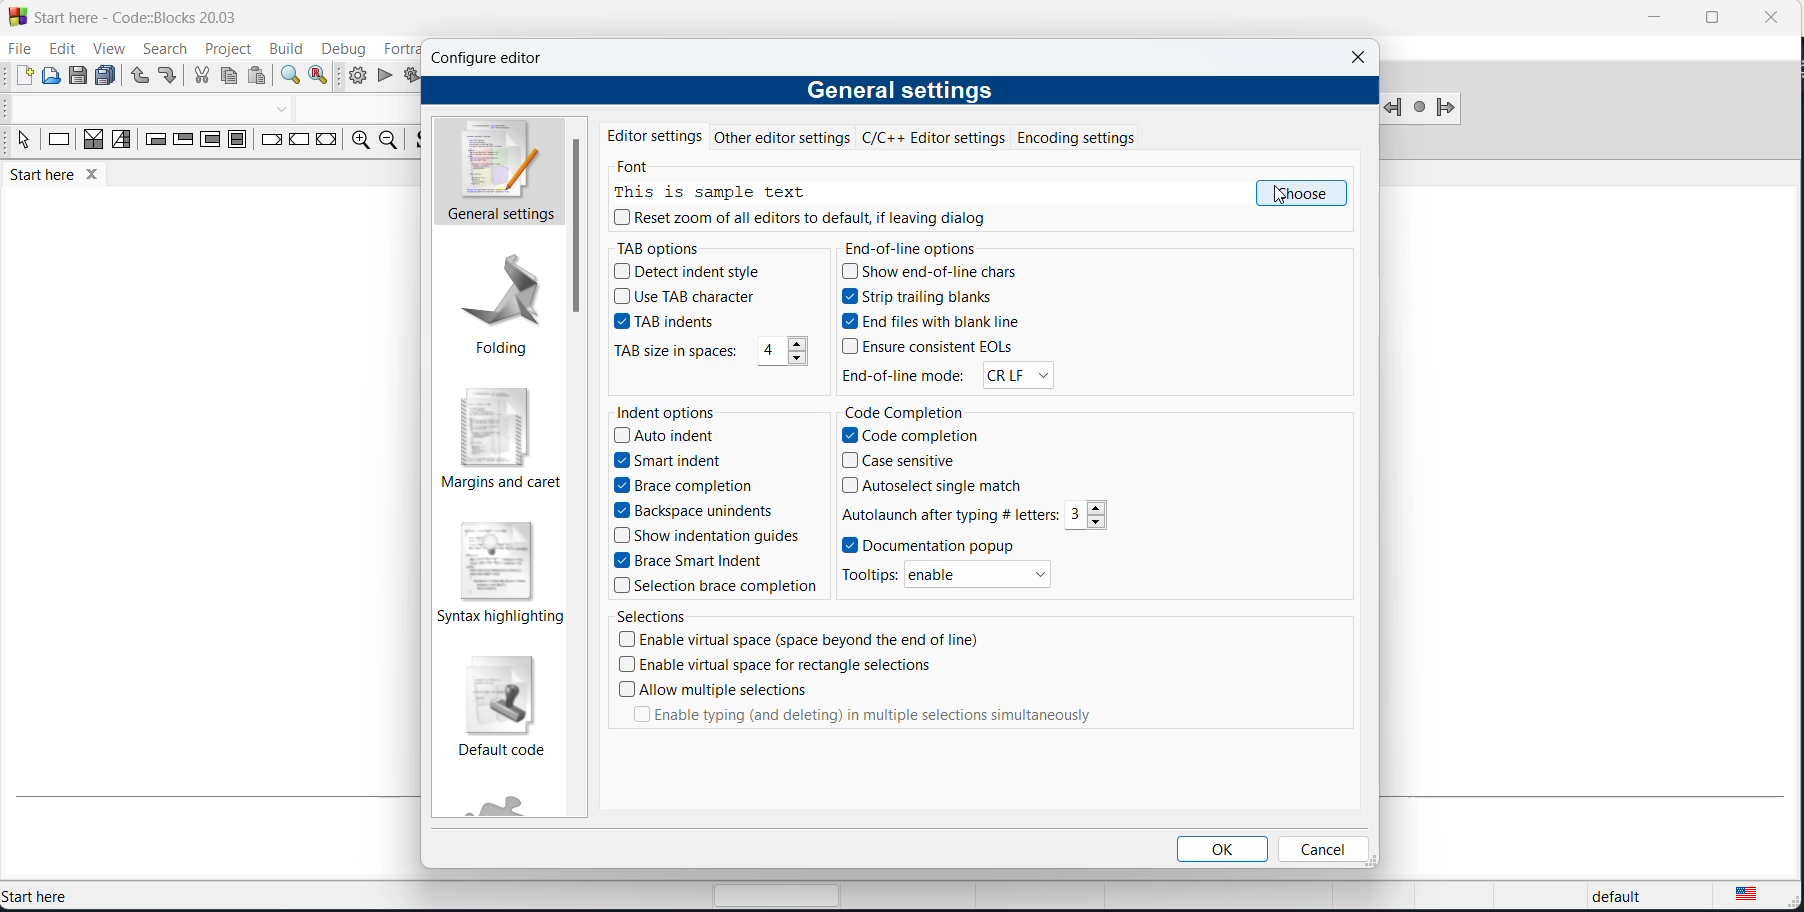 The image size is (1804, 912). I want to click on decrement, so click(1099, 522).